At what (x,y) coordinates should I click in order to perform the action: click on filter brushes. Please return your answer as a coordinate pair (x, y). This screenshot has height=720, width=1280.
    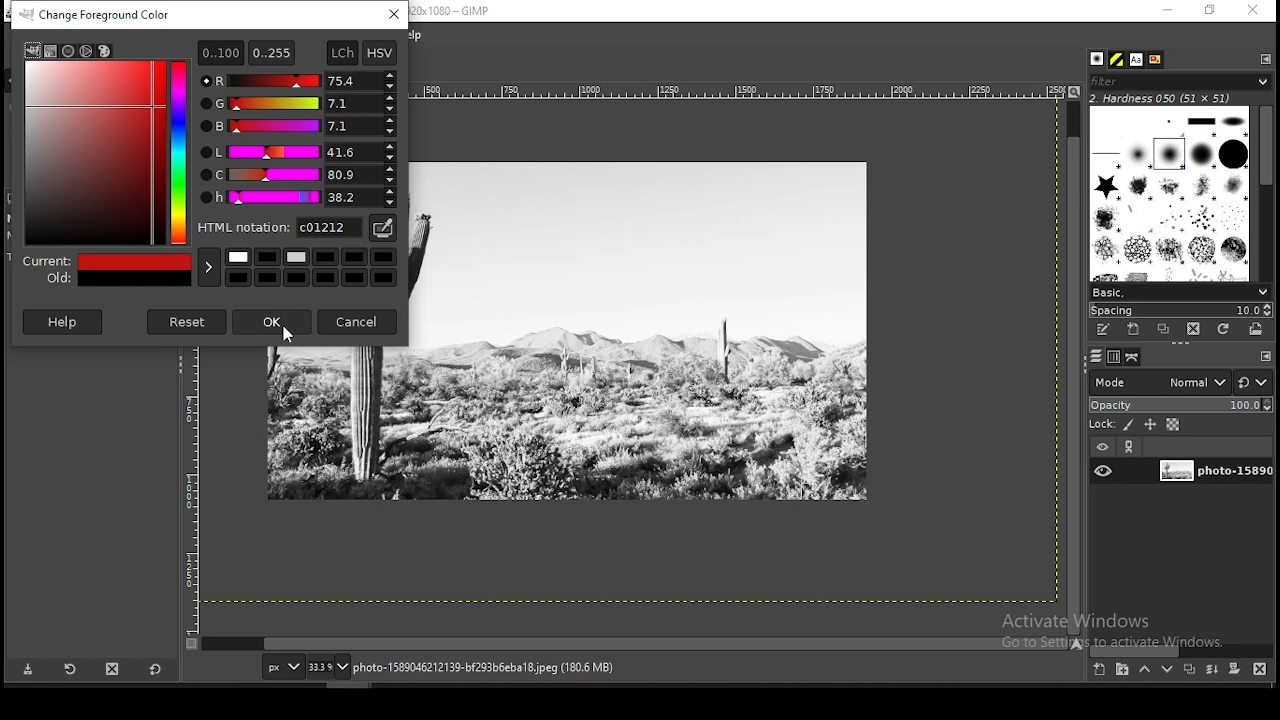
    Looking at the image, I should click on (1180, 81).